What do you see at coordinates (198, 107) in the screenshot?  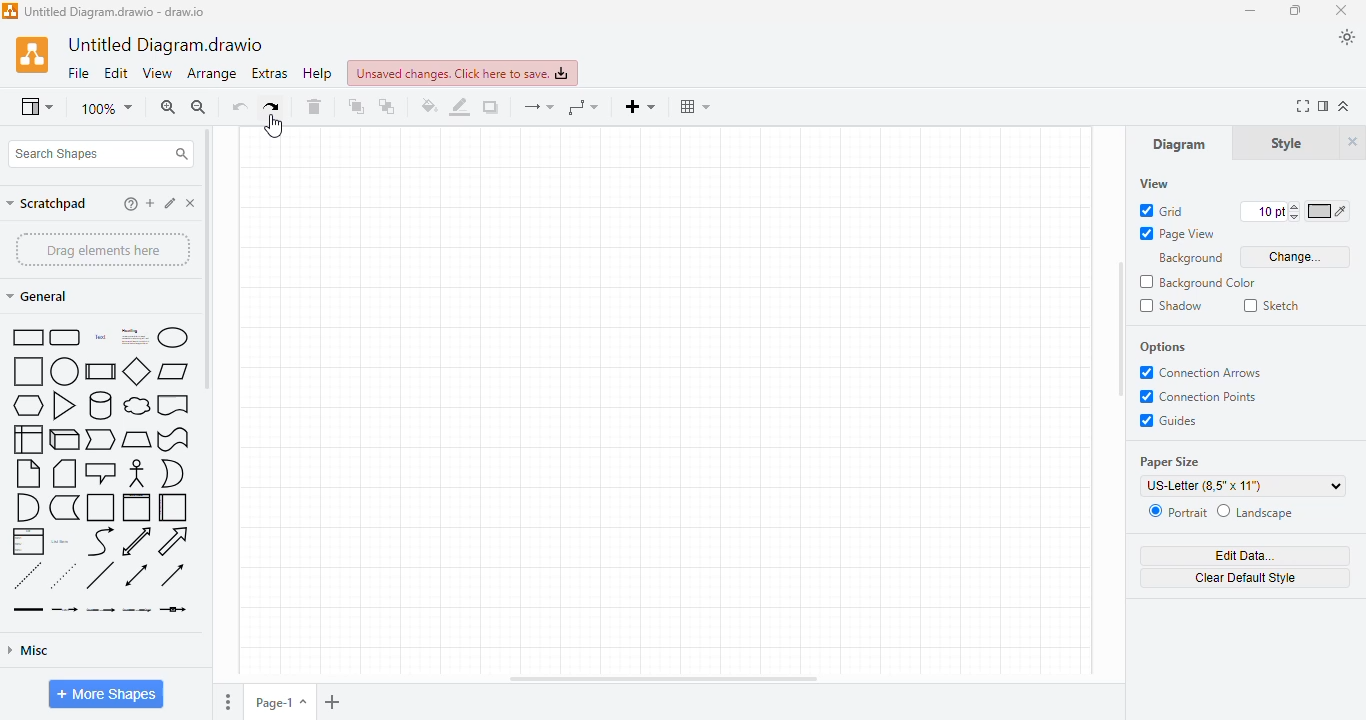 I see `zoom out` at bounding box center [198, 107].